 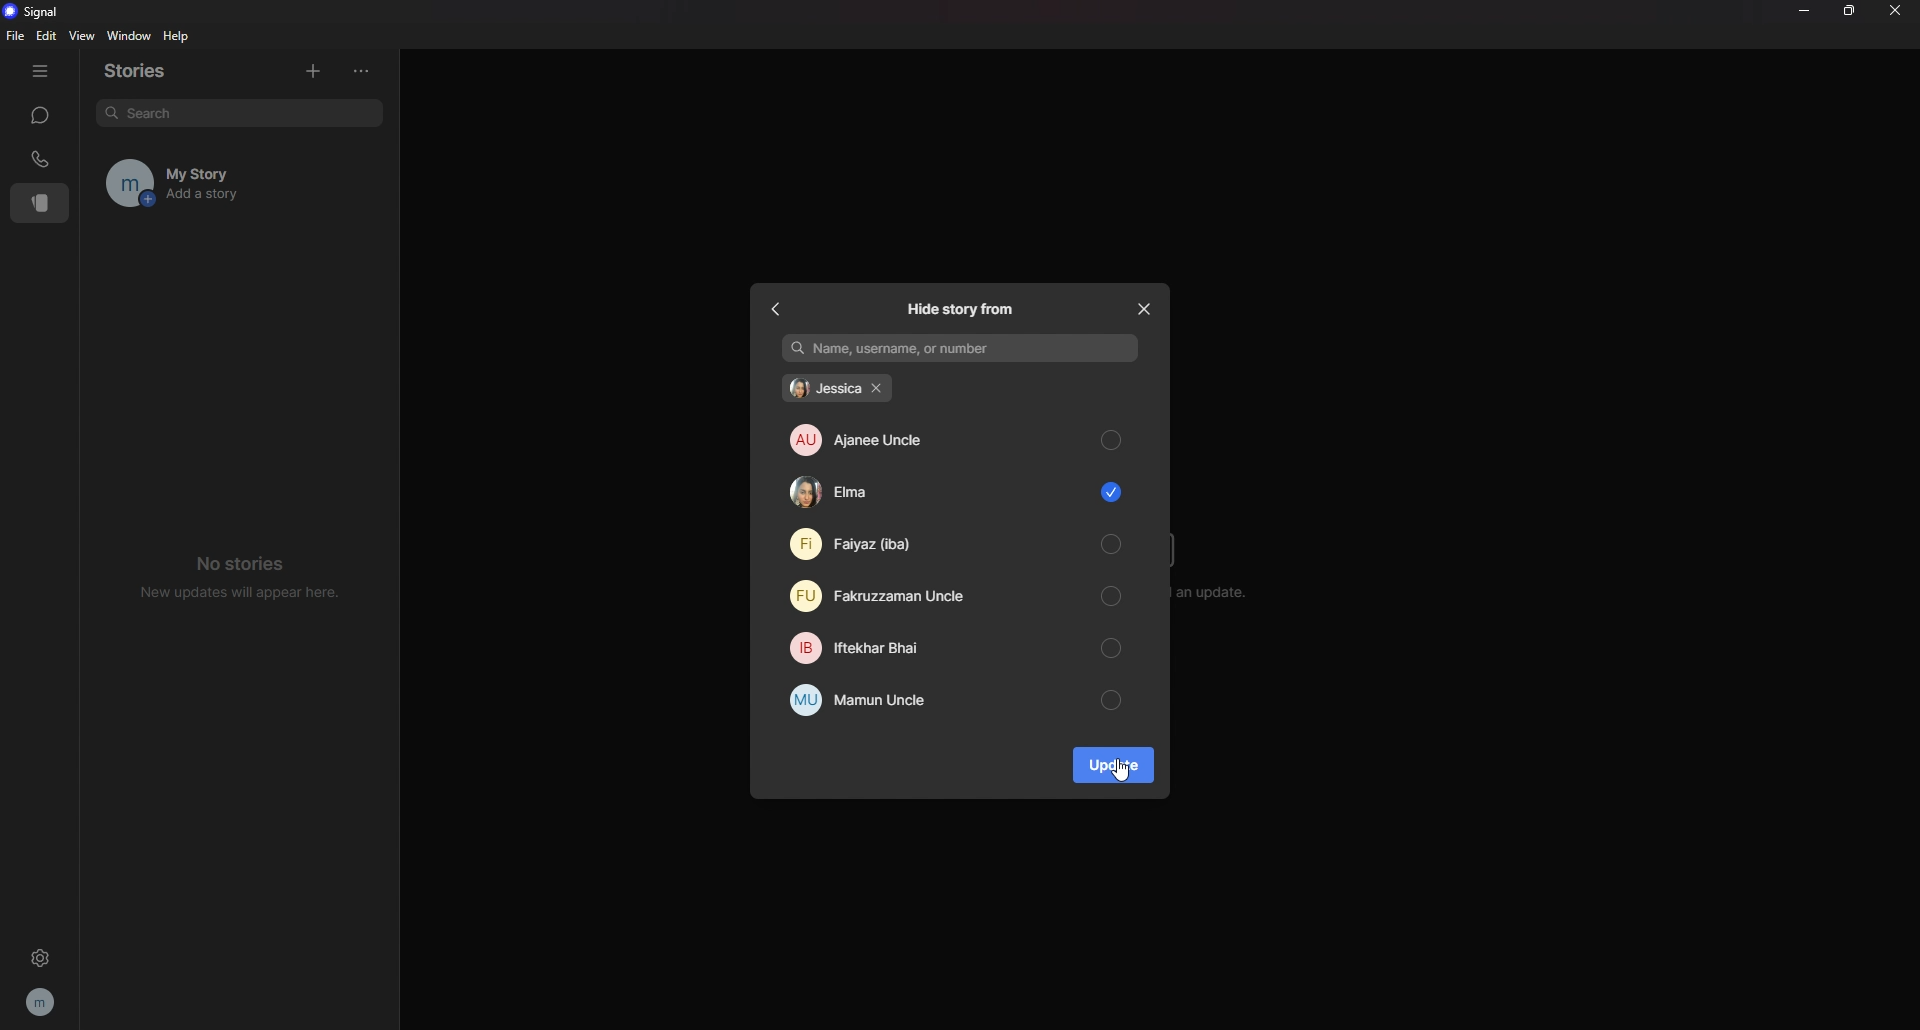 What do you see at coordinates (1895, 9) in the screenshot?
I see `close` at bounding box center [1895, 9].